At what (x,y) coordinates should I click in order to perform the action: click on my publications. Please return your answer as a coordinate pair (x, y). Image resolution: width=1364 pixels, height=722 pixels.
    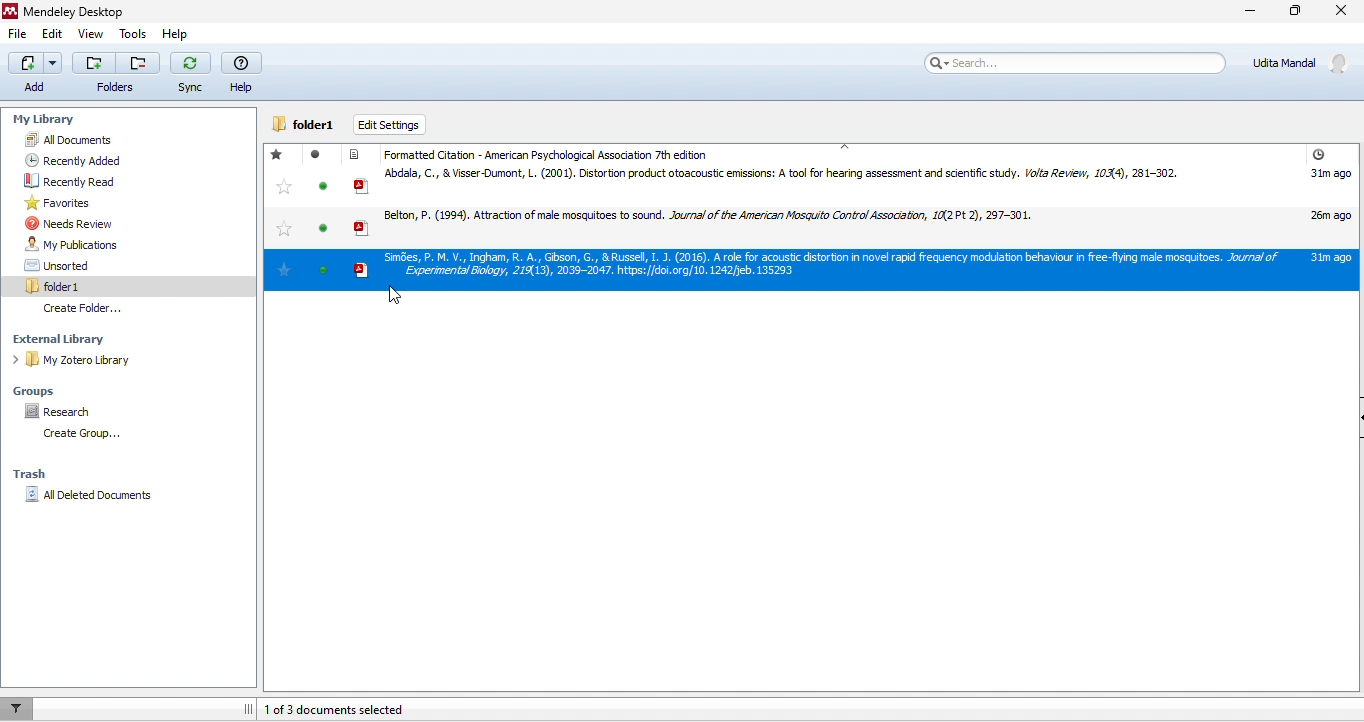
    Looking at the image, I should click on (88, 244).